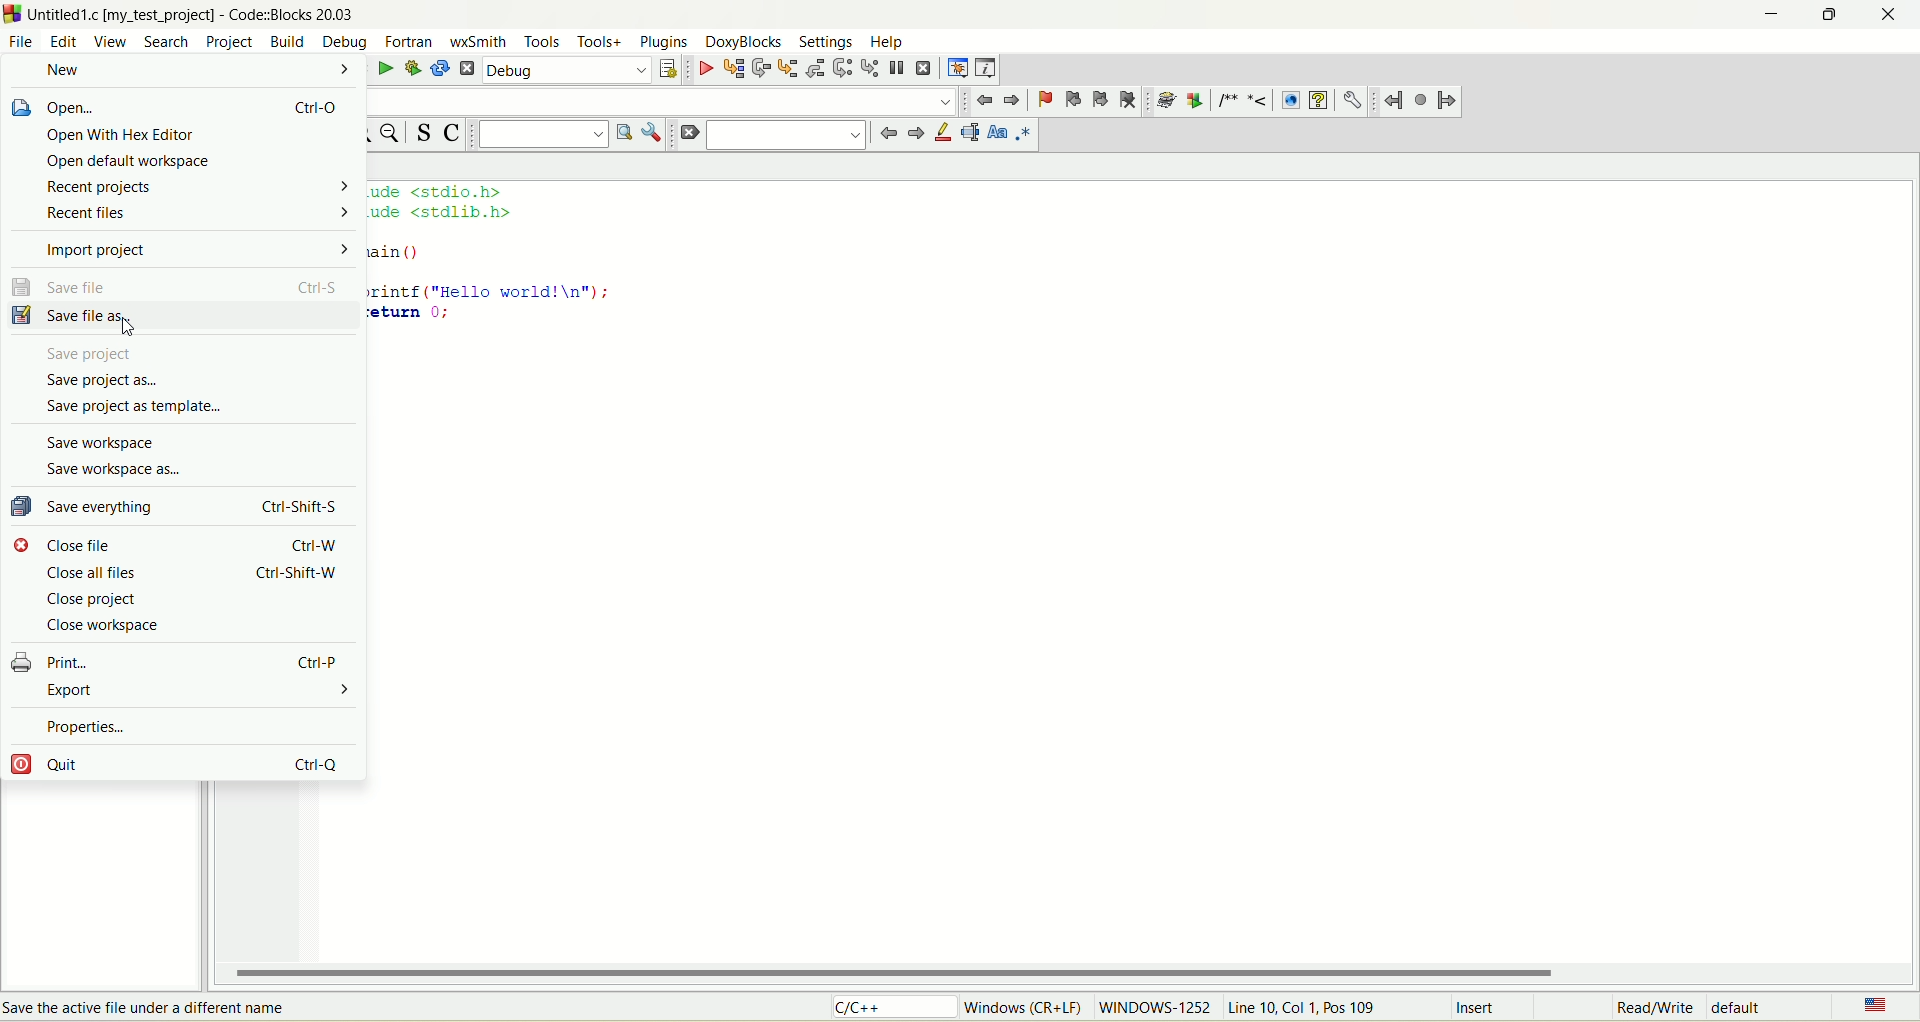 This screenshot has width=1920, height=1022. Describe the element at coordinates (1351, 100) in the screenshot. I see `preferences` at that location.